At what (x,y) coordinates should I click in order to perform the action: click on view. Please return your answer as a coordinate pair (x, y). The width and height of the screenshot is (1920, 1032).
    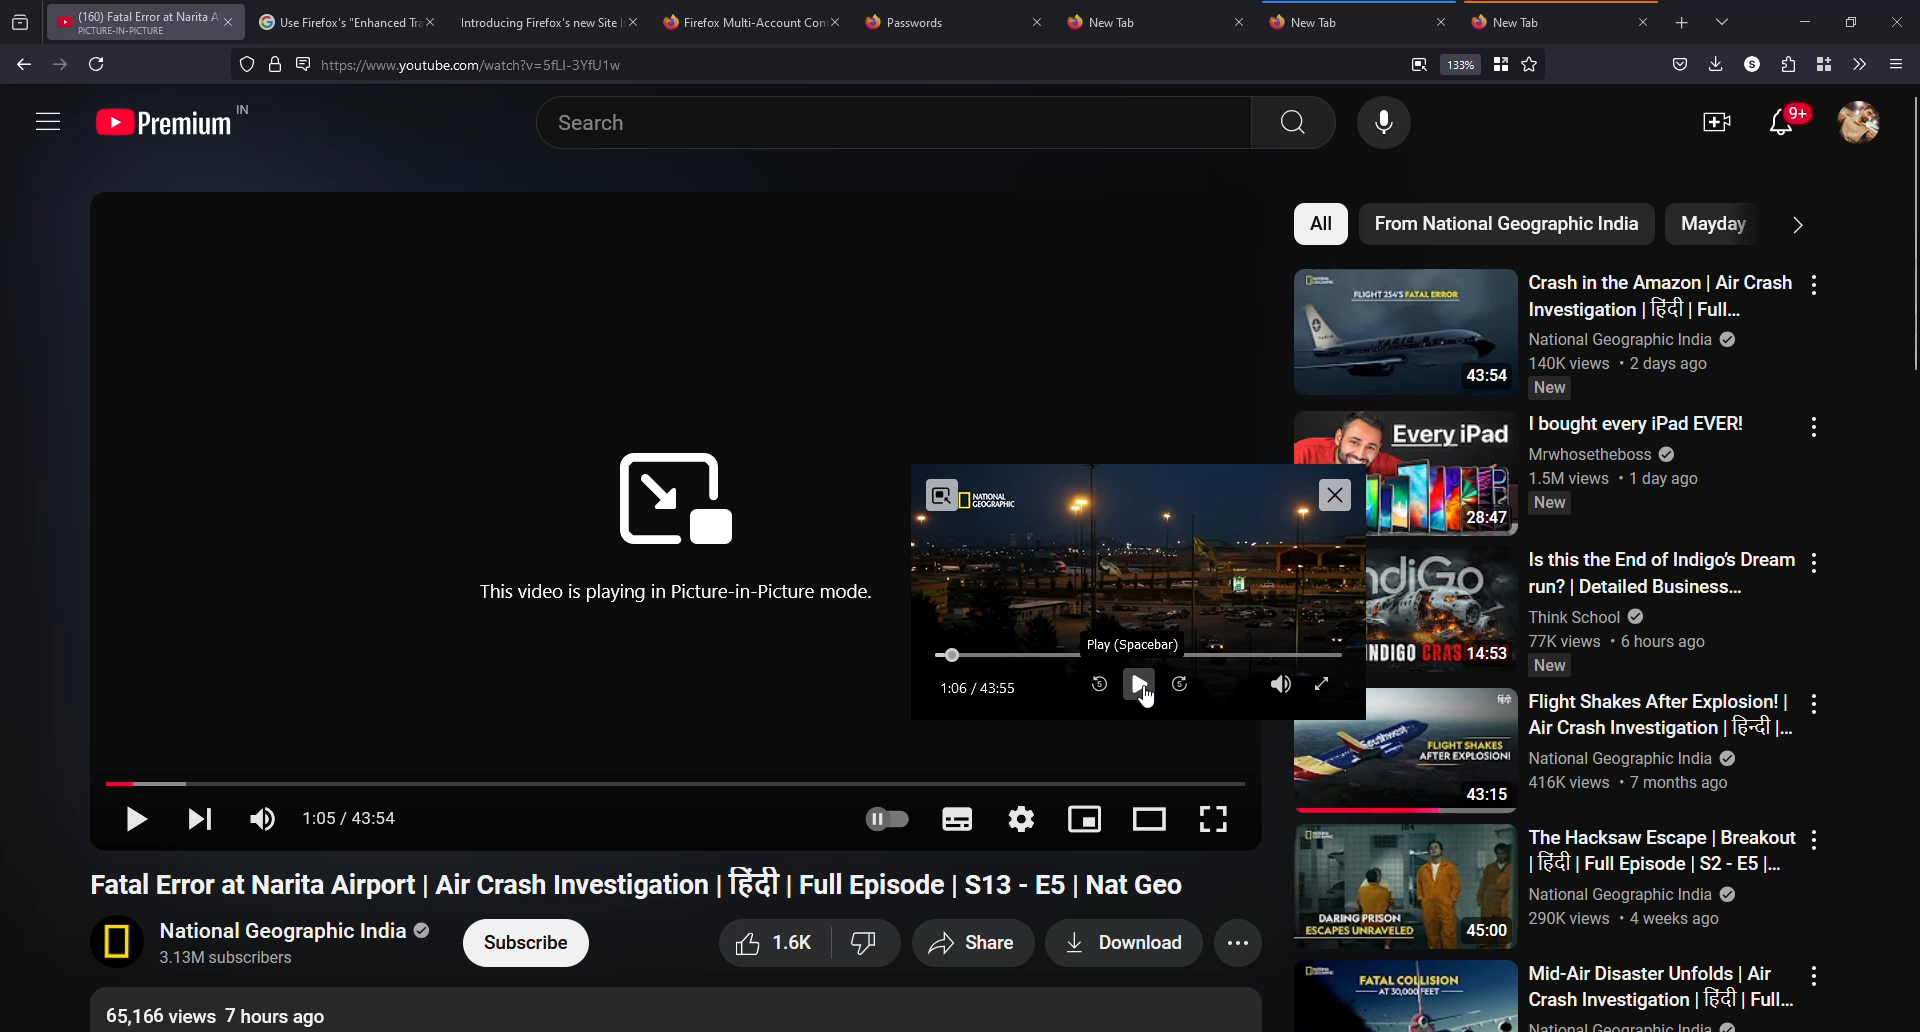
    Looking at the image, I should click on (1087, 817).